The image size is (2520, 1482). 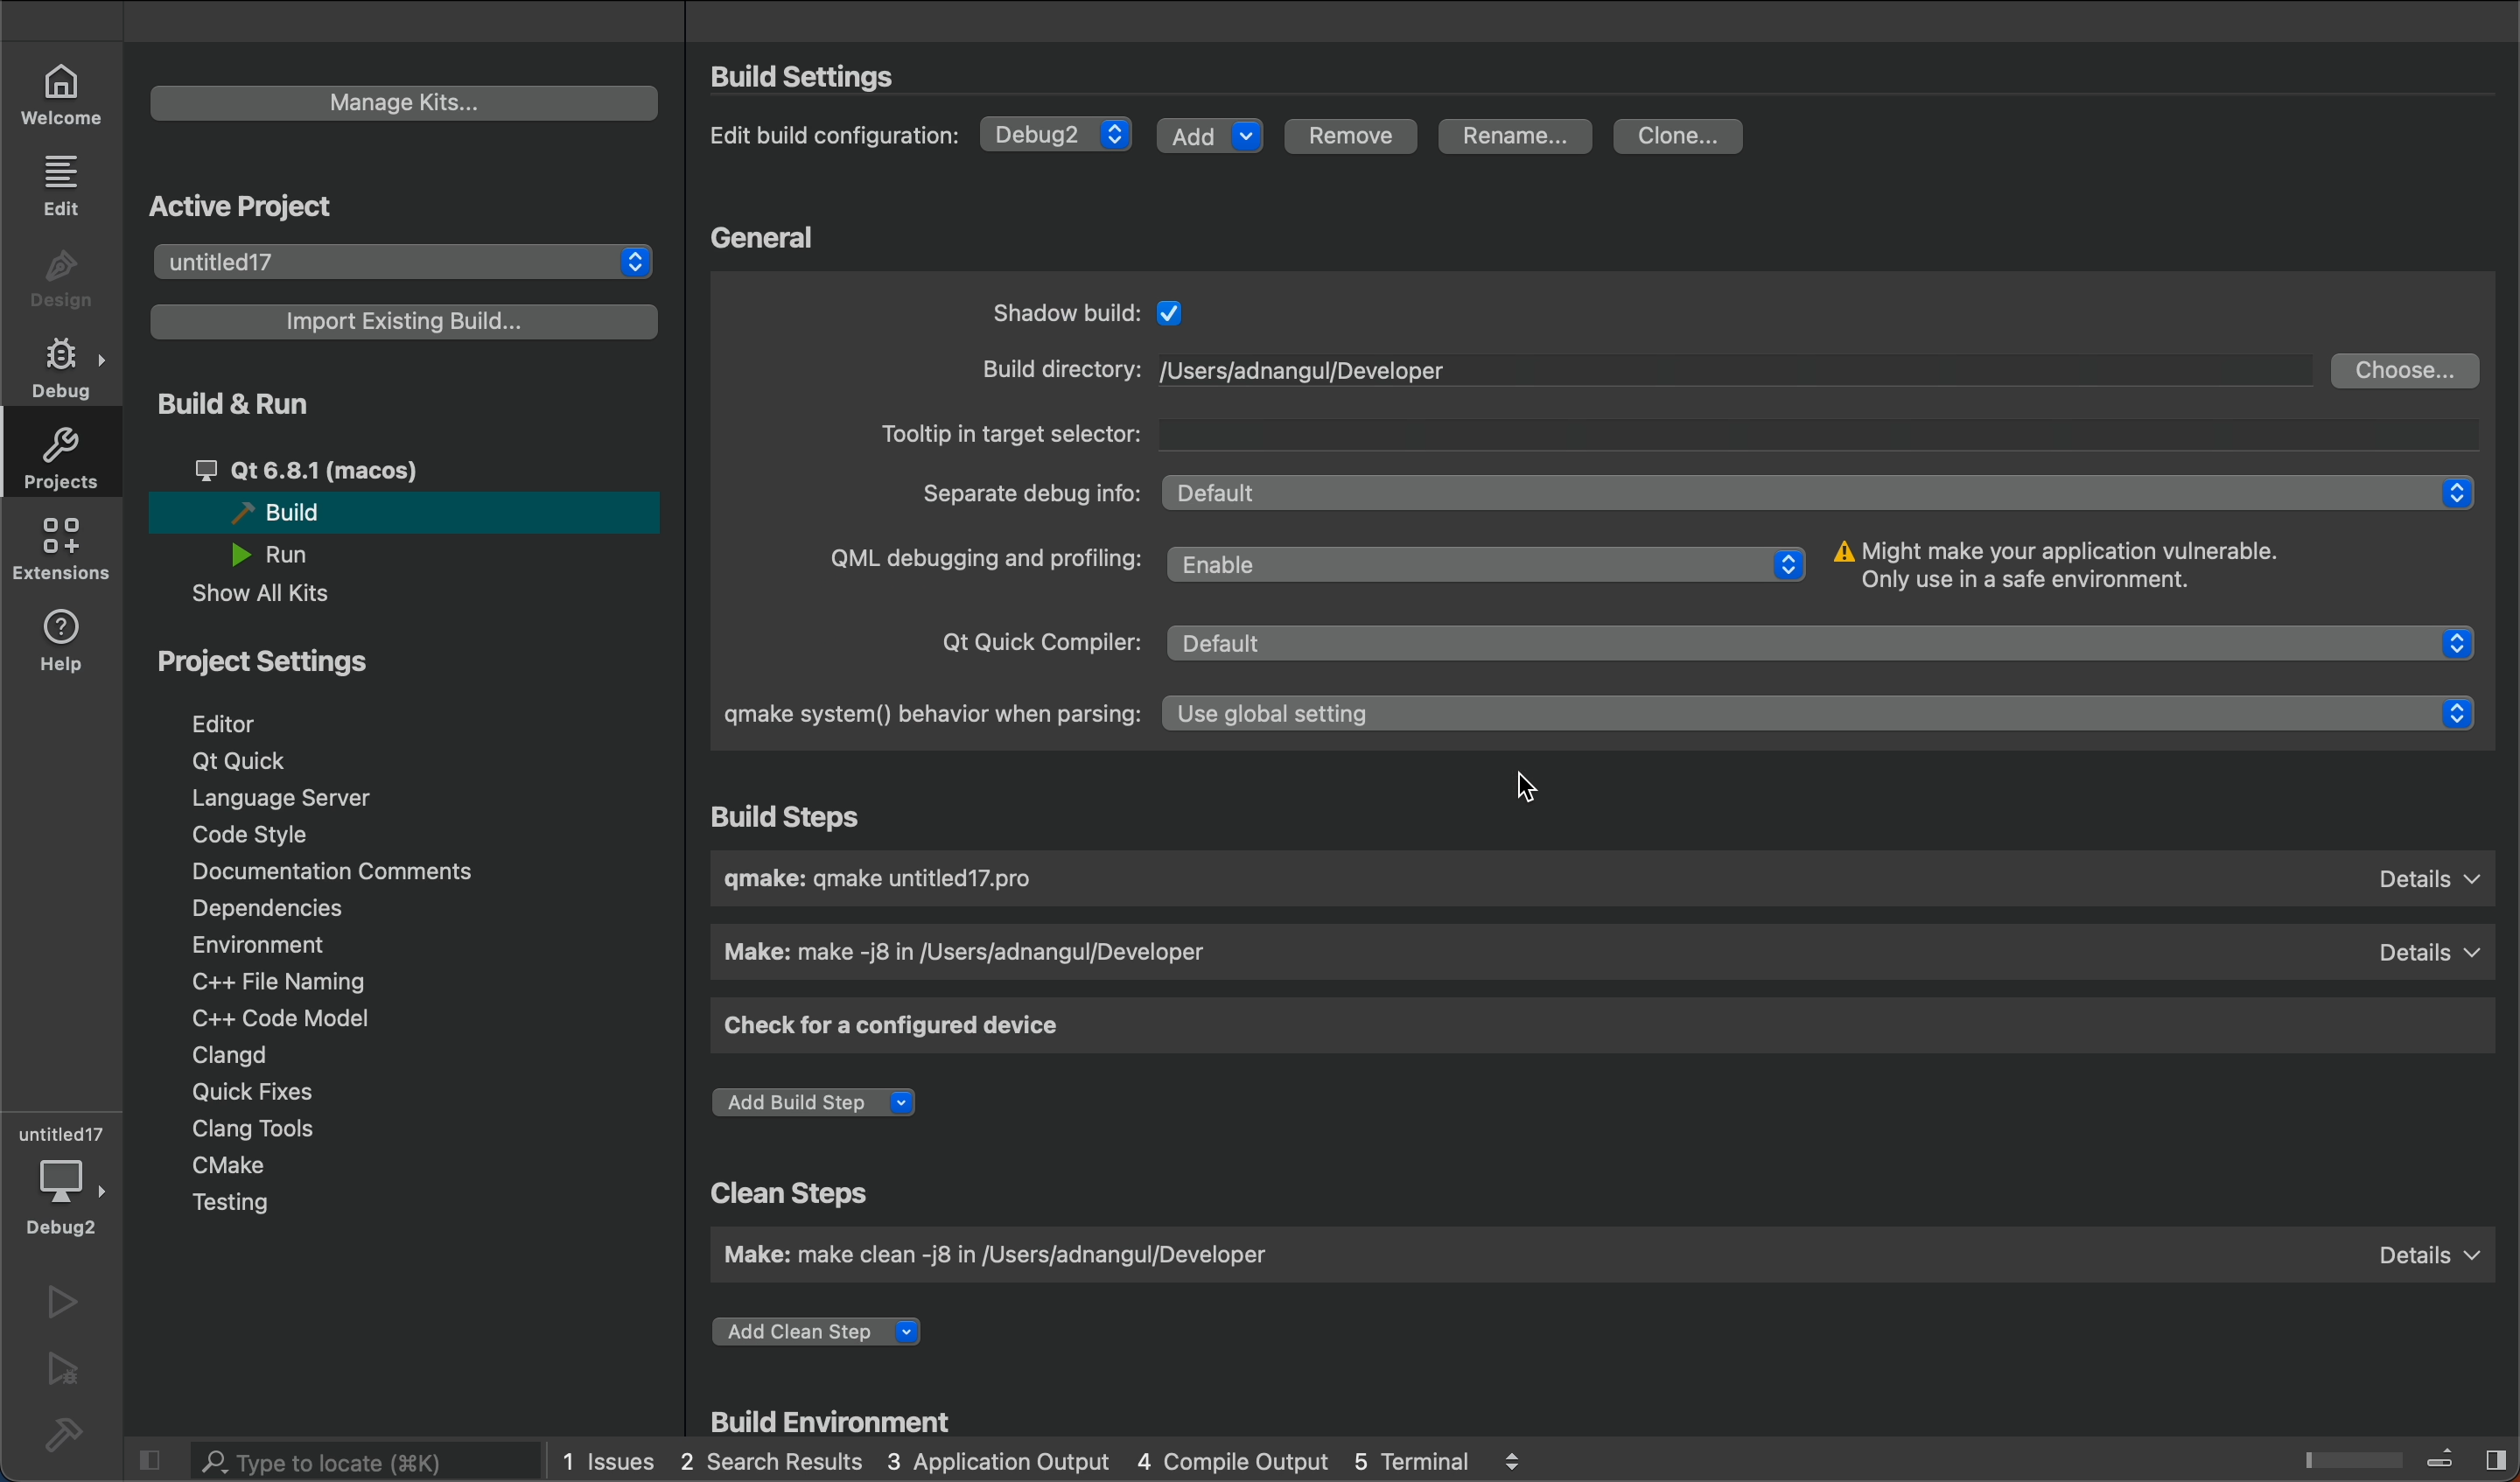 I want to click on check for a configured device, so click(x=894, y=1029).